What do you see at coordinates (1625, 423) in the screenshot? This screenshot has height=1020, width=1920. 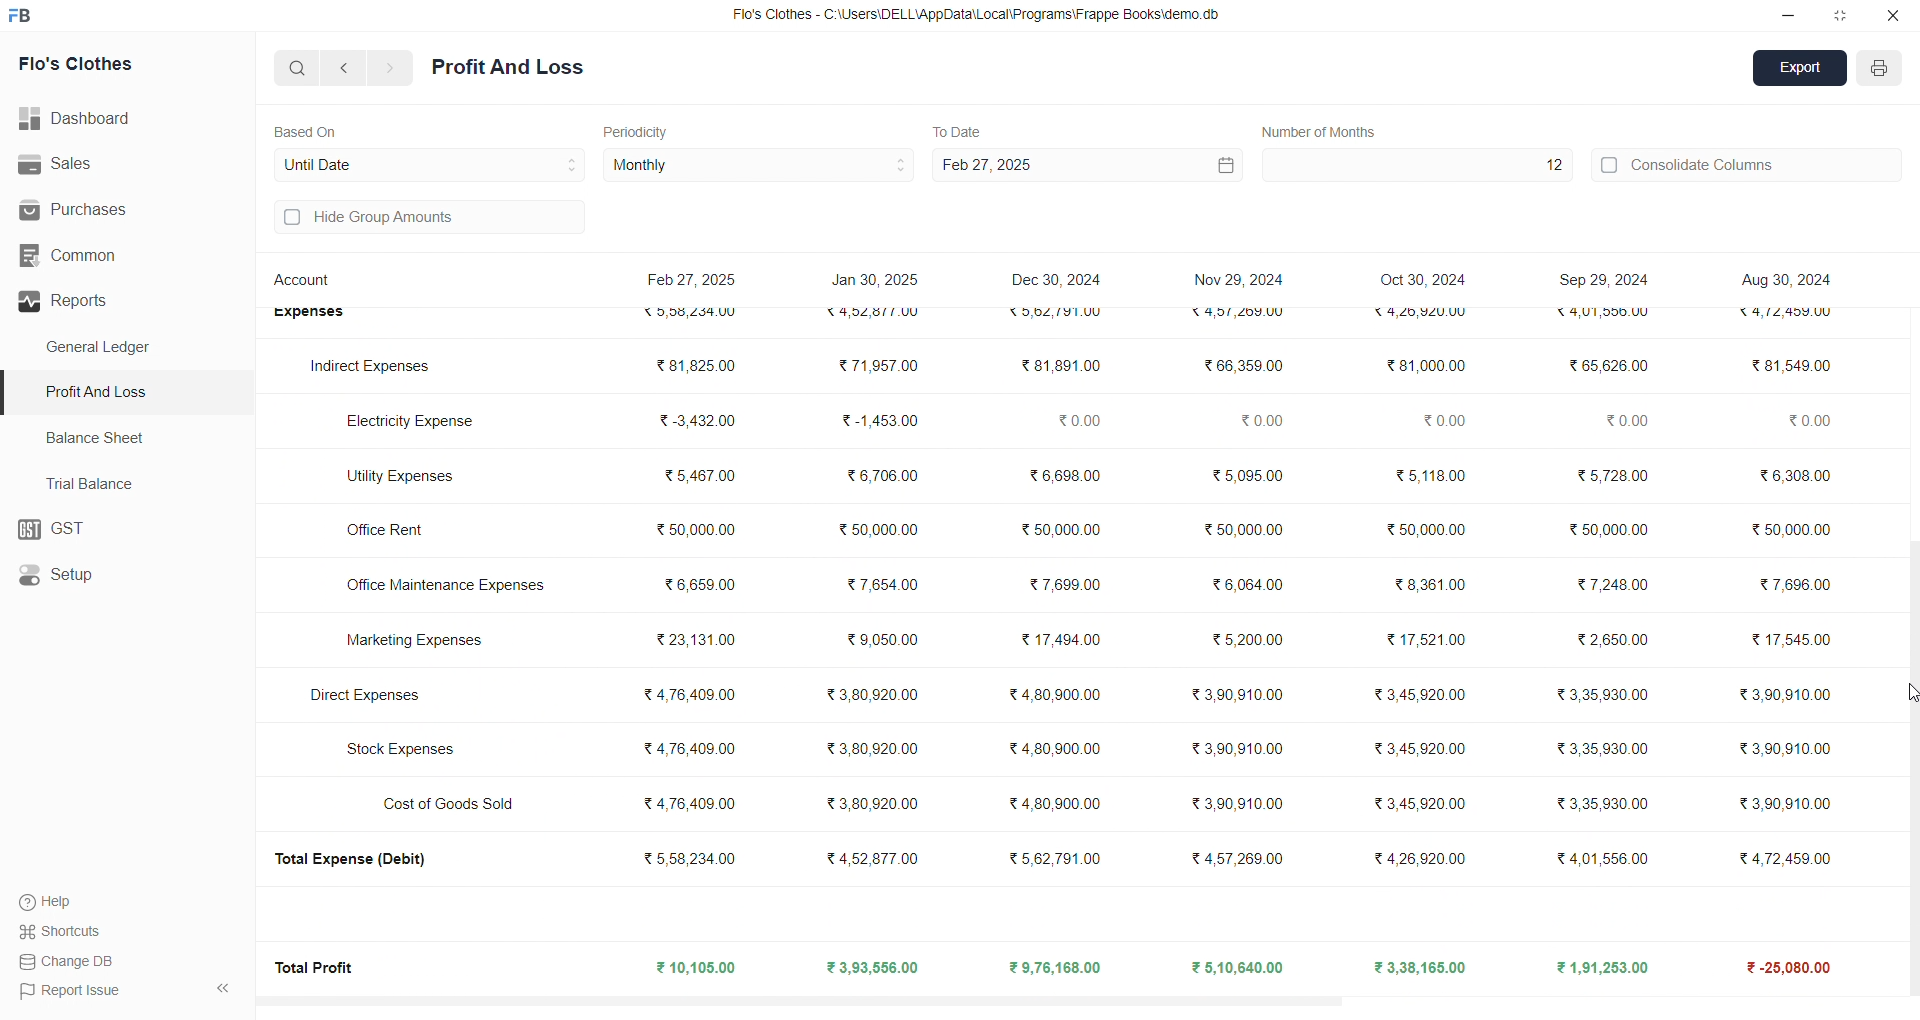 I see `₹0.00` at bounding box center [1625, 423].